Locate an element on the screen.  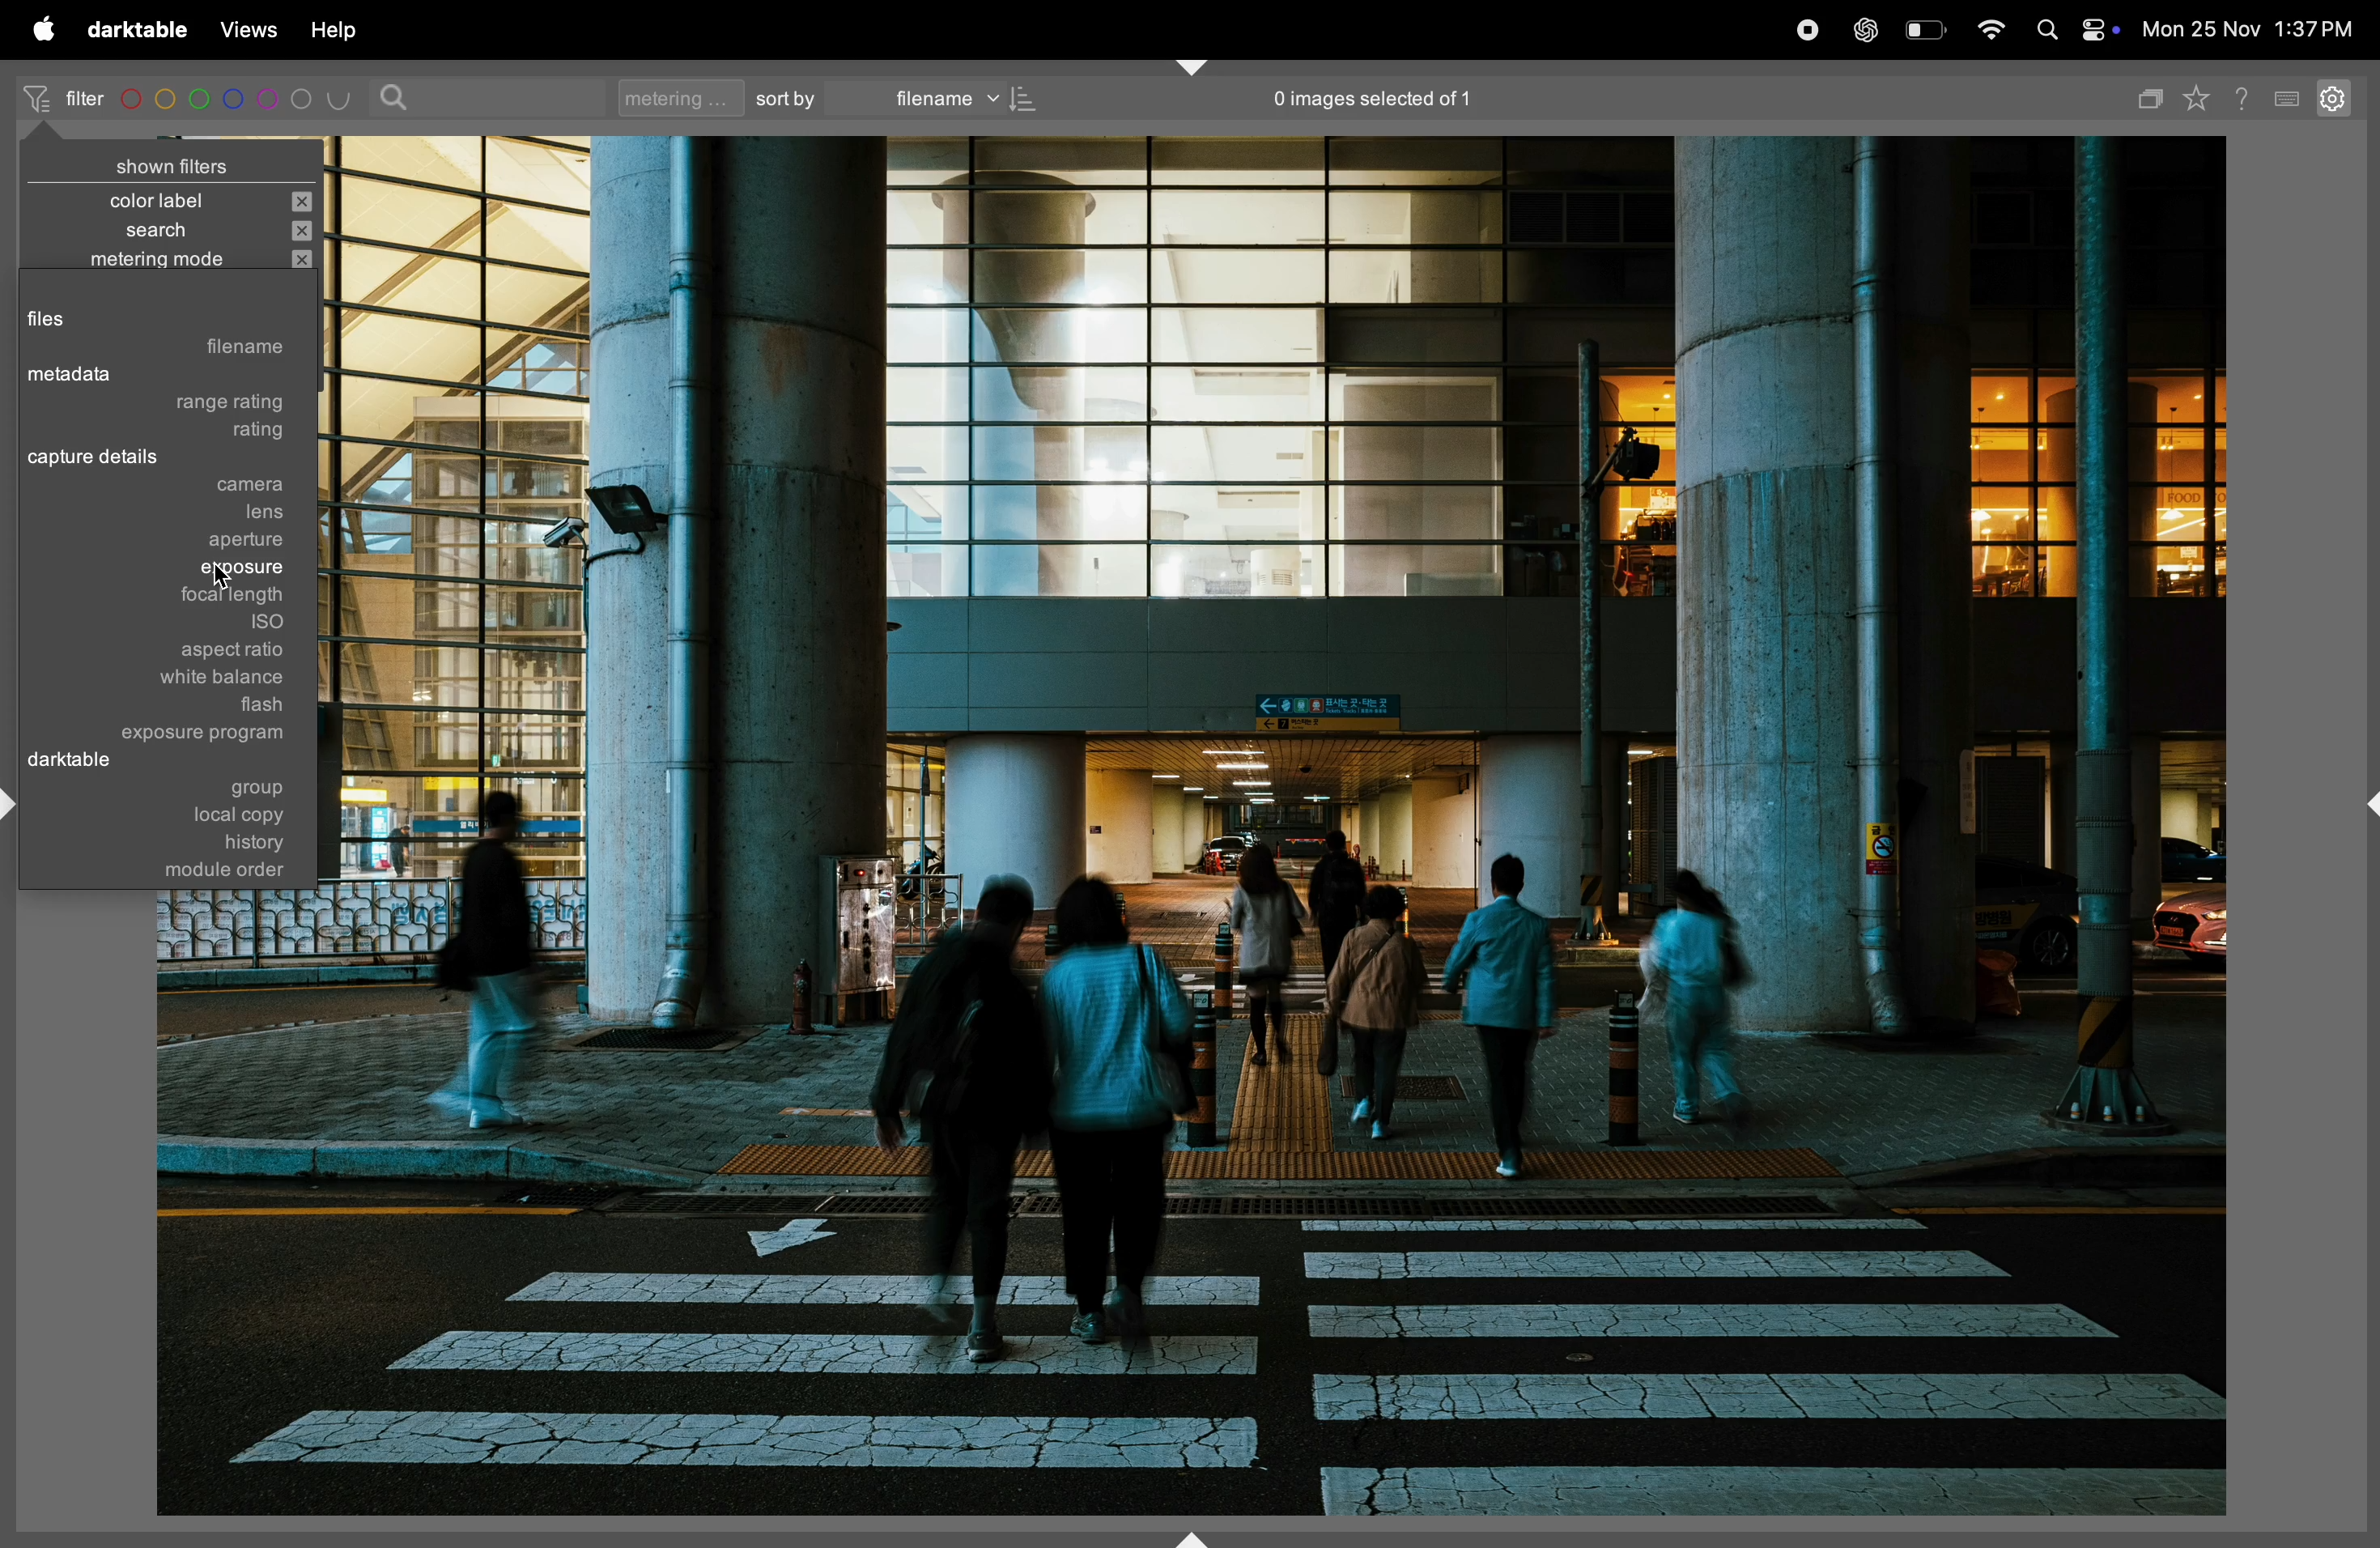
darktable menu is located at coordinates (137, 29).